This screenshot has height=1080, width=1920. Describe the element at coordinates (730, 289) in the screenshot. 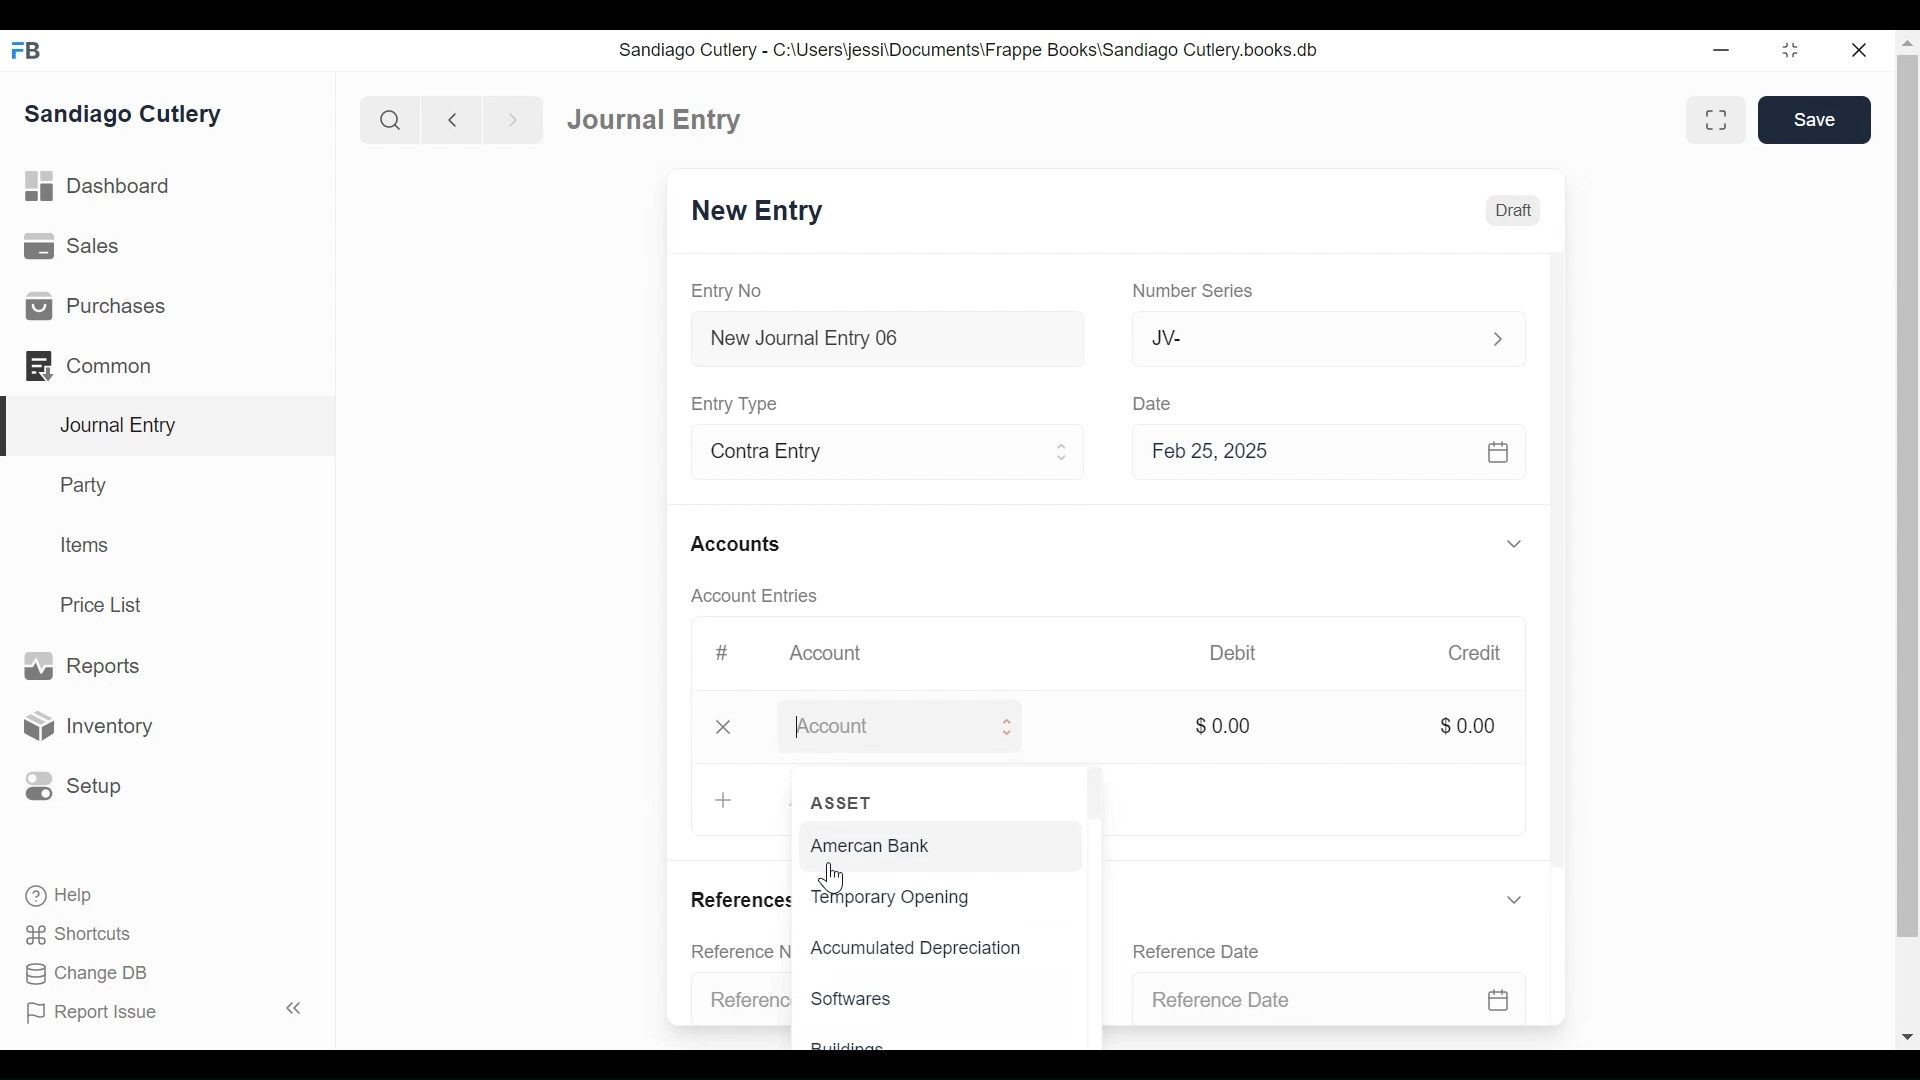

I see `Entry No` at that location.